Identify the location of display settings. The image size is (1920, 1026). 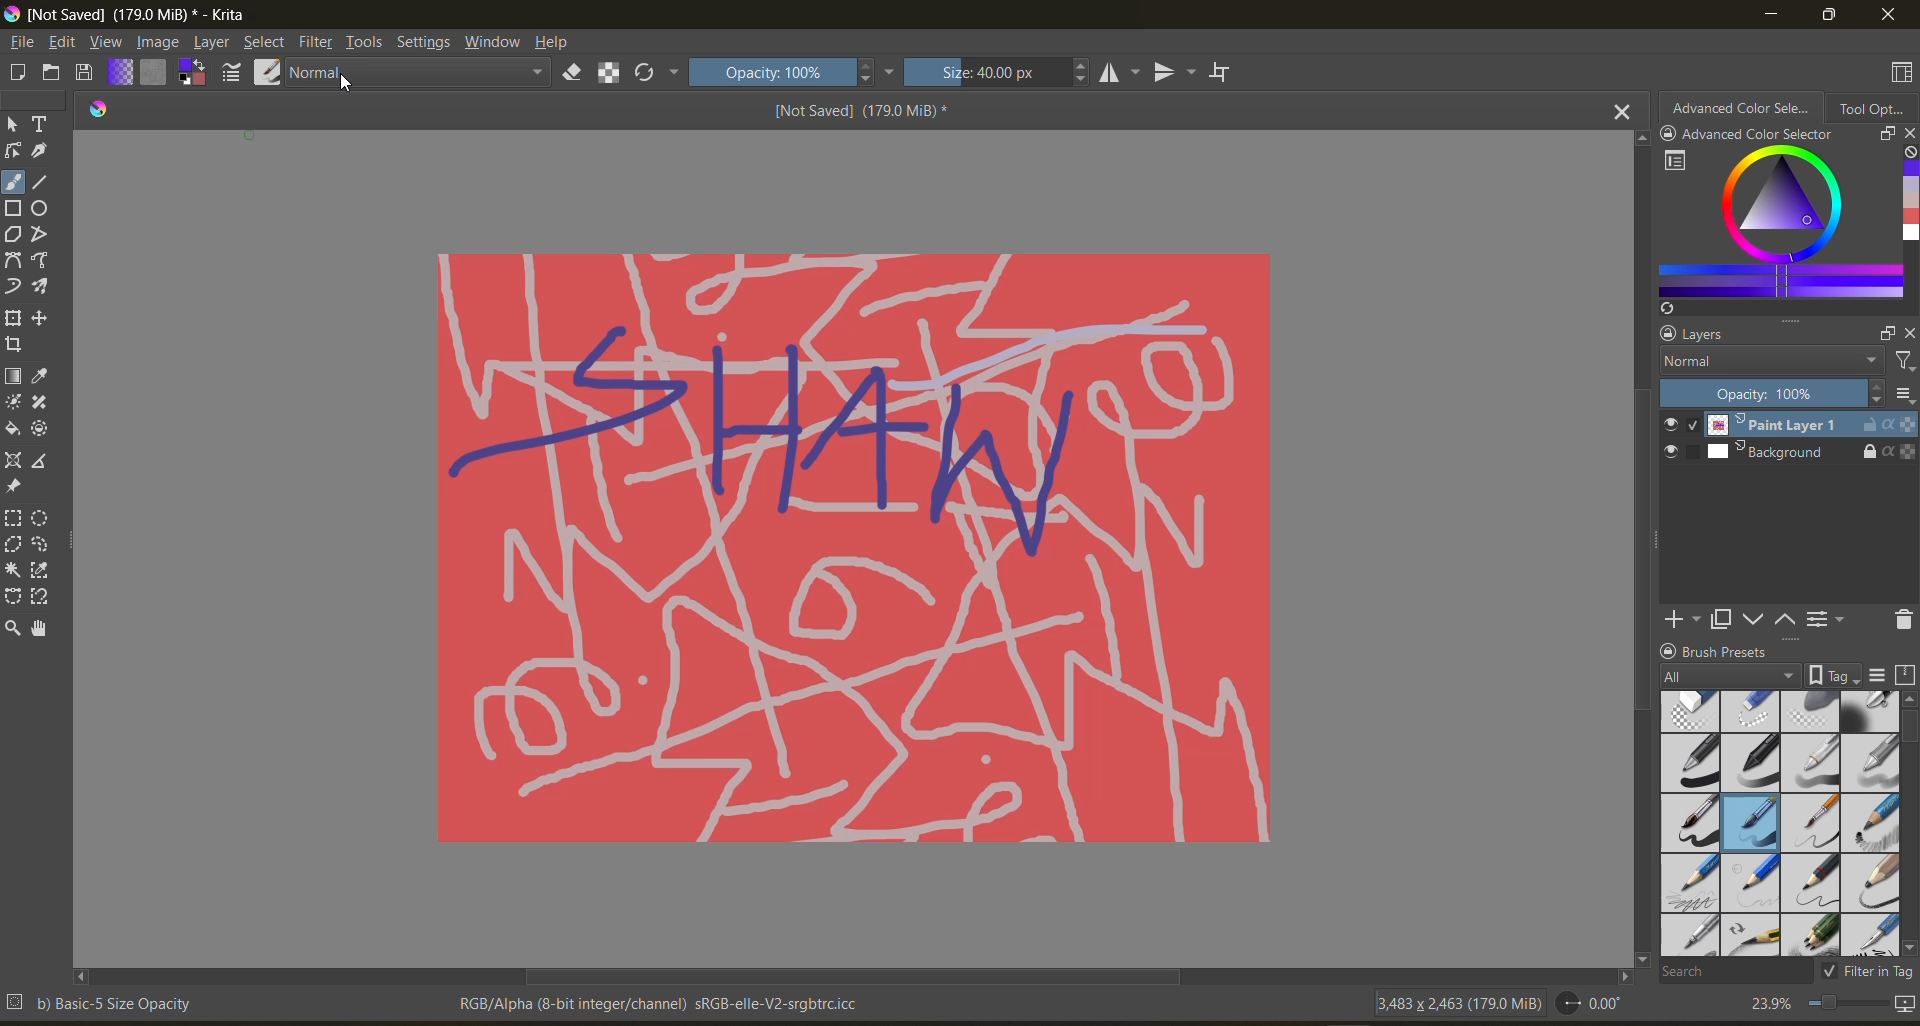
(1881, 678).